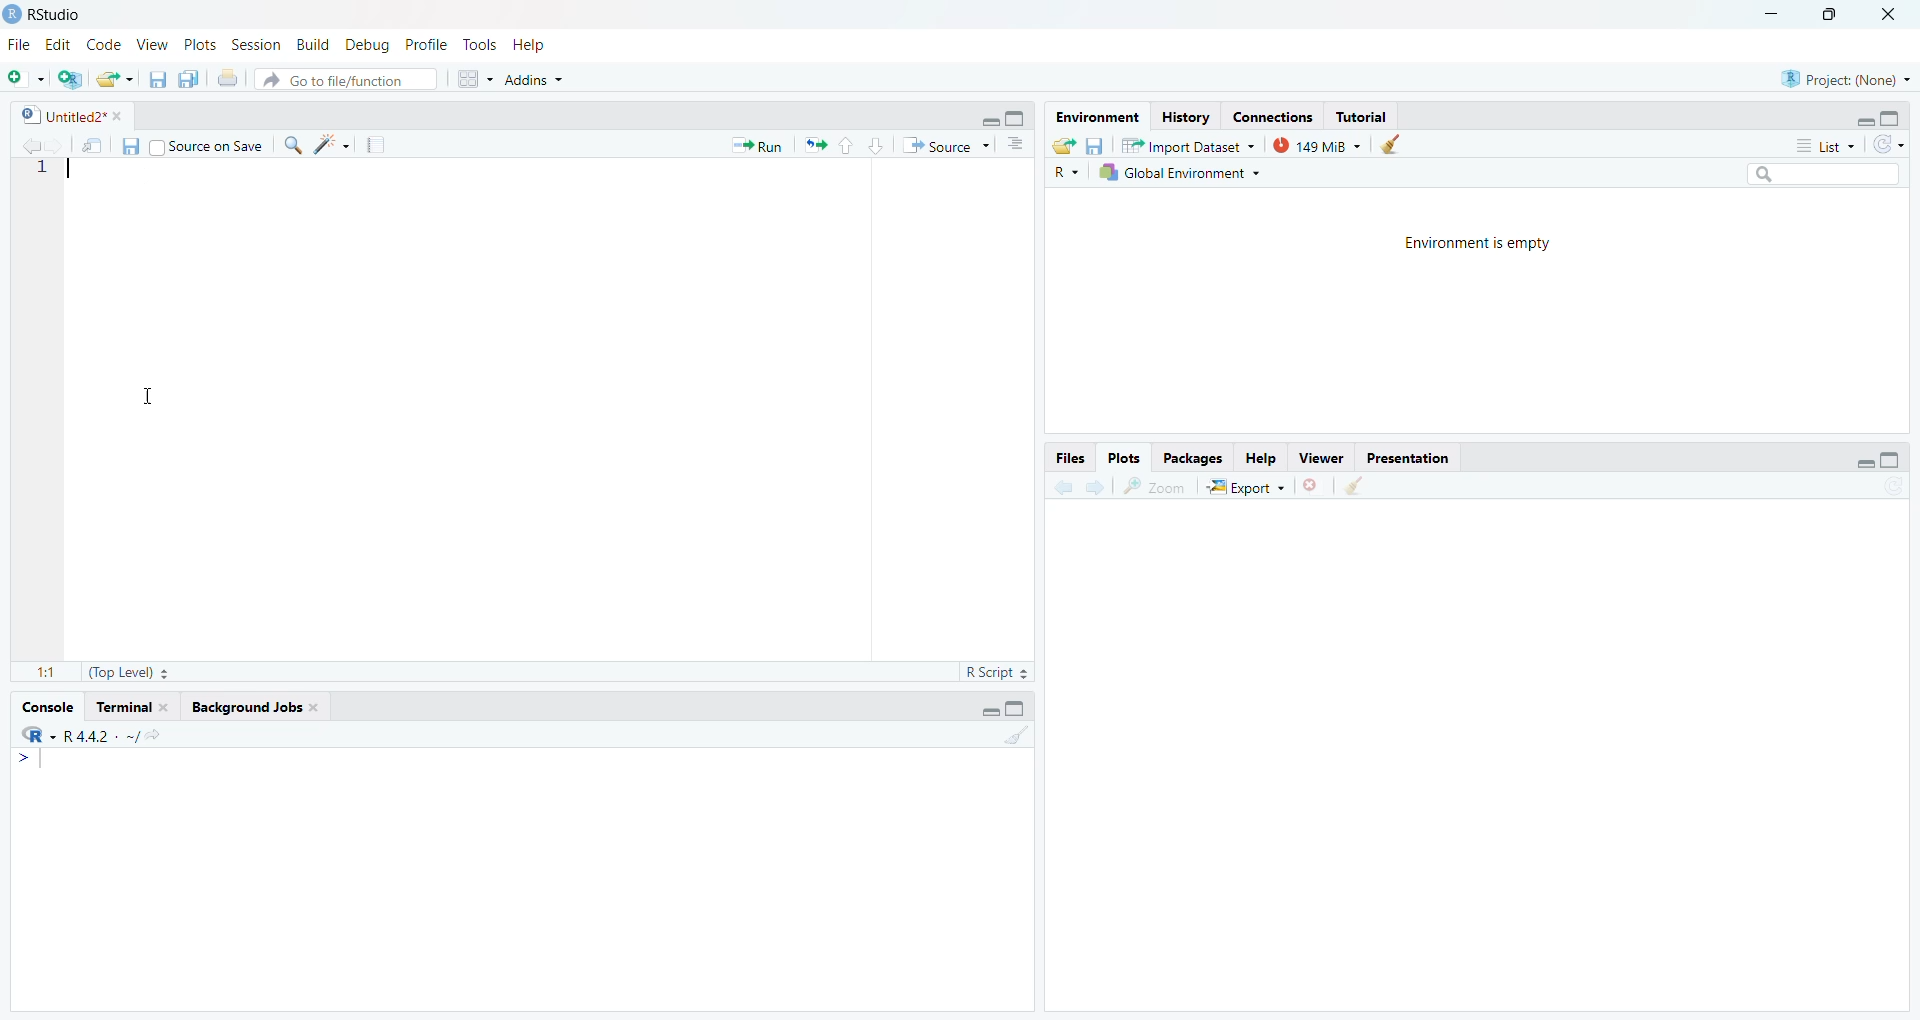 The width and height of the screenshot is (1920, 1020). I want to click on File, so click(16, 48).